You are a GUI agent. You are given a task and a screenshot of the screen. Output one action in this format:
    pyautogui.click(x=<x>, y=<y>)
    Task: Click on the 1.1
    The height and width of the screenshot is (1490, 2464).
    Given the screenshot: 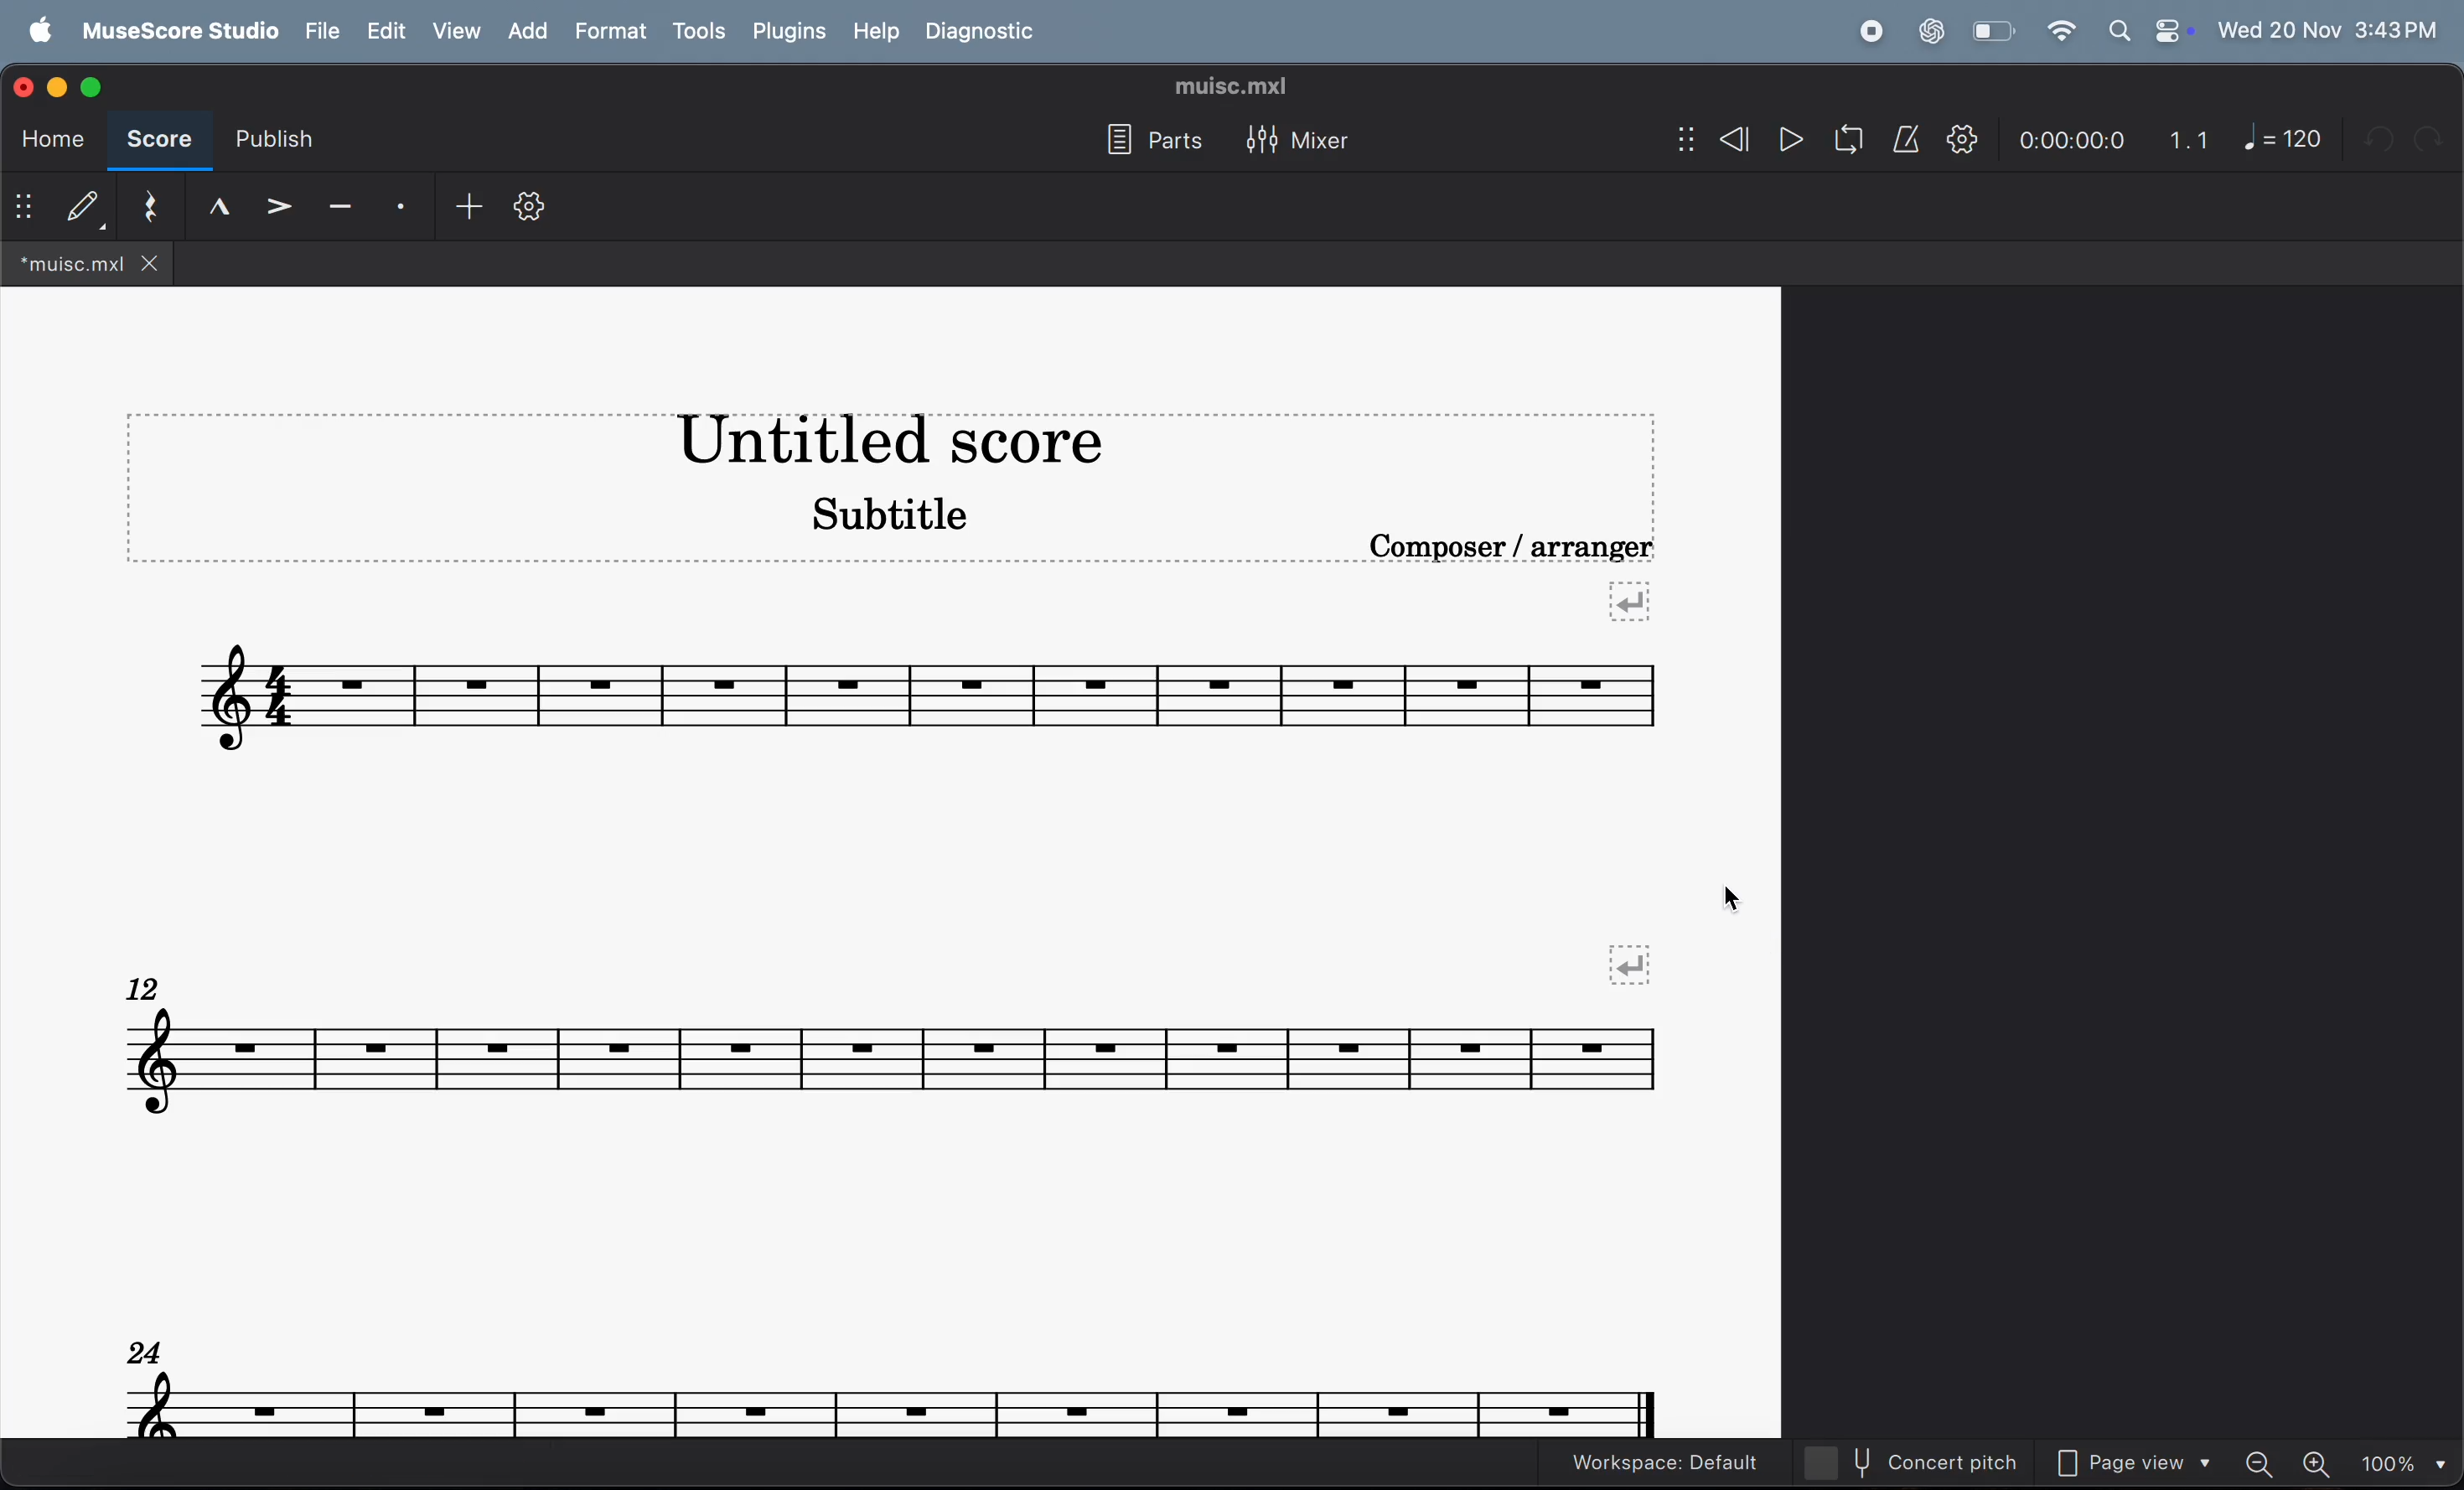 What is the action you would take?
    pyautogui.click(x=2187, y=138)
    